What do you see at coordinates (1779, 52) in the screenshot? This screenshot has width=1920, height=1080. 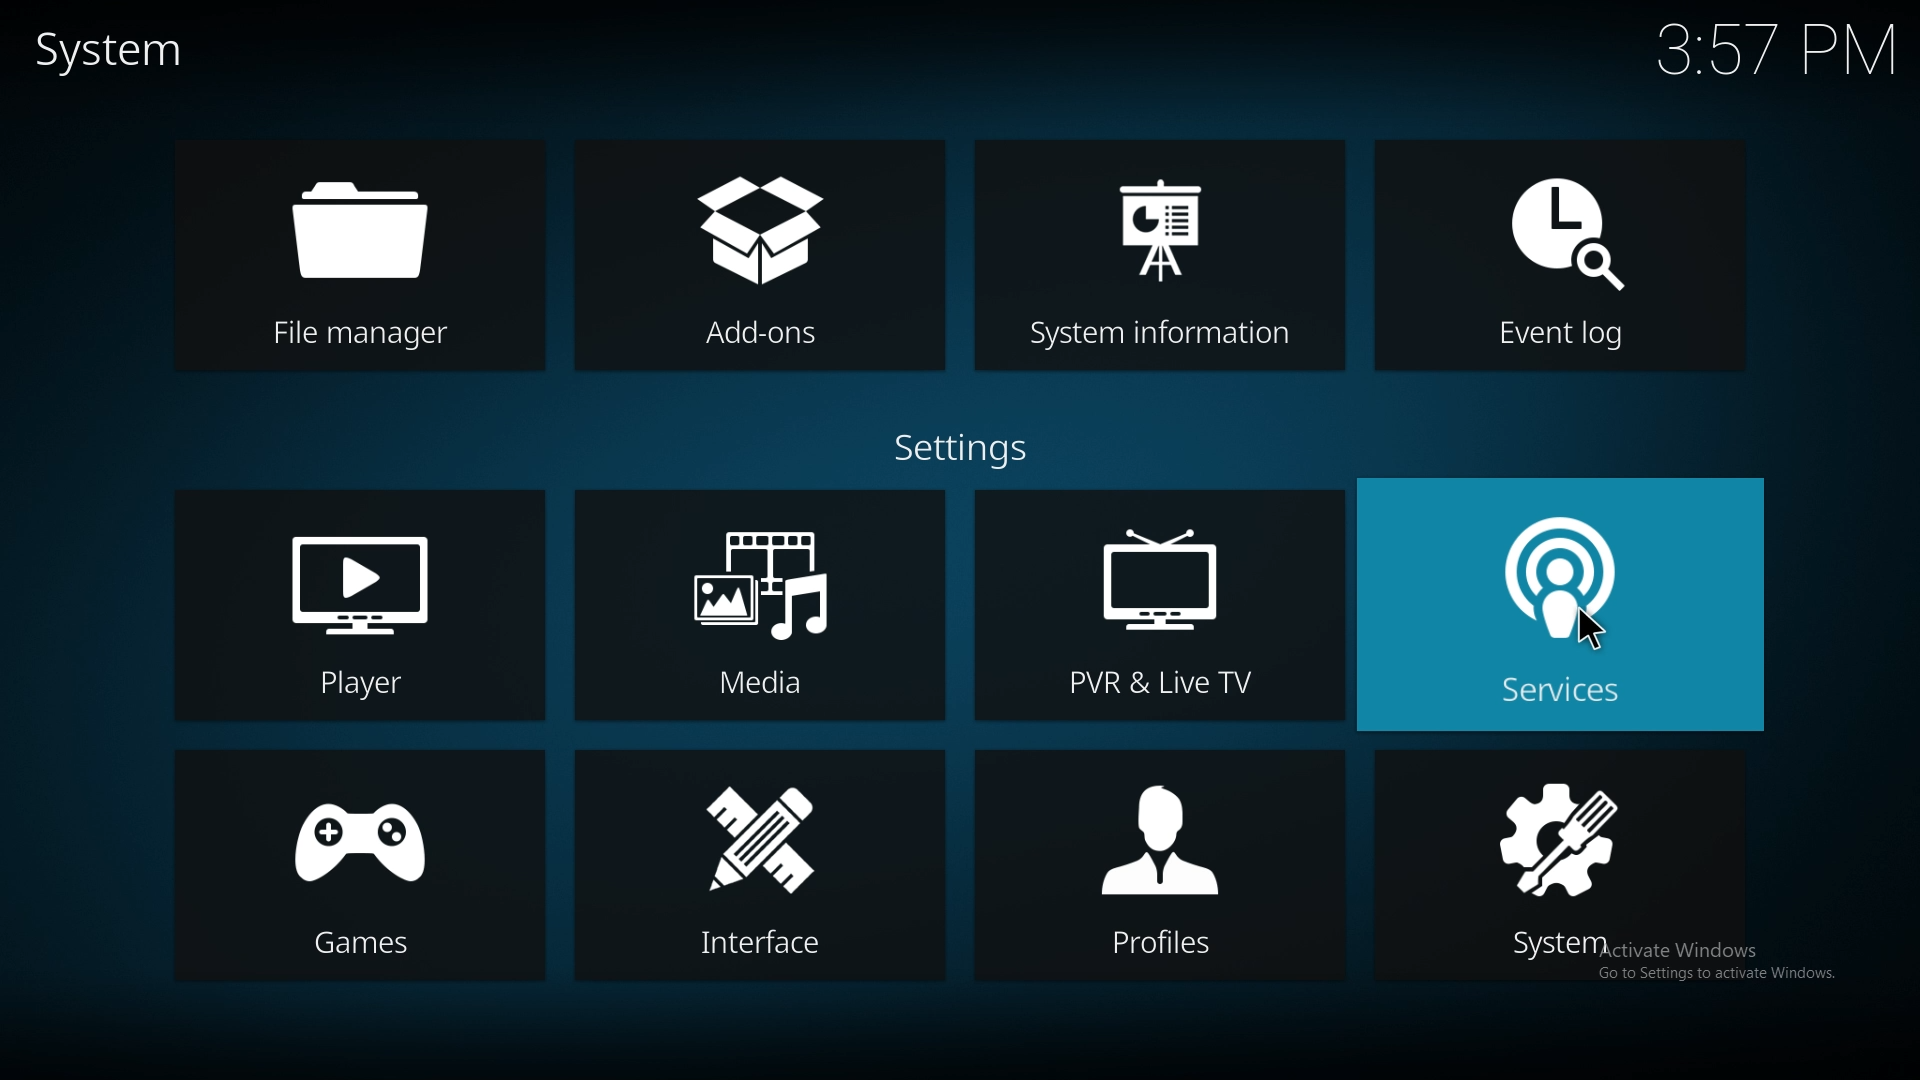 I see `Time` at bounding box center [1779, 52].